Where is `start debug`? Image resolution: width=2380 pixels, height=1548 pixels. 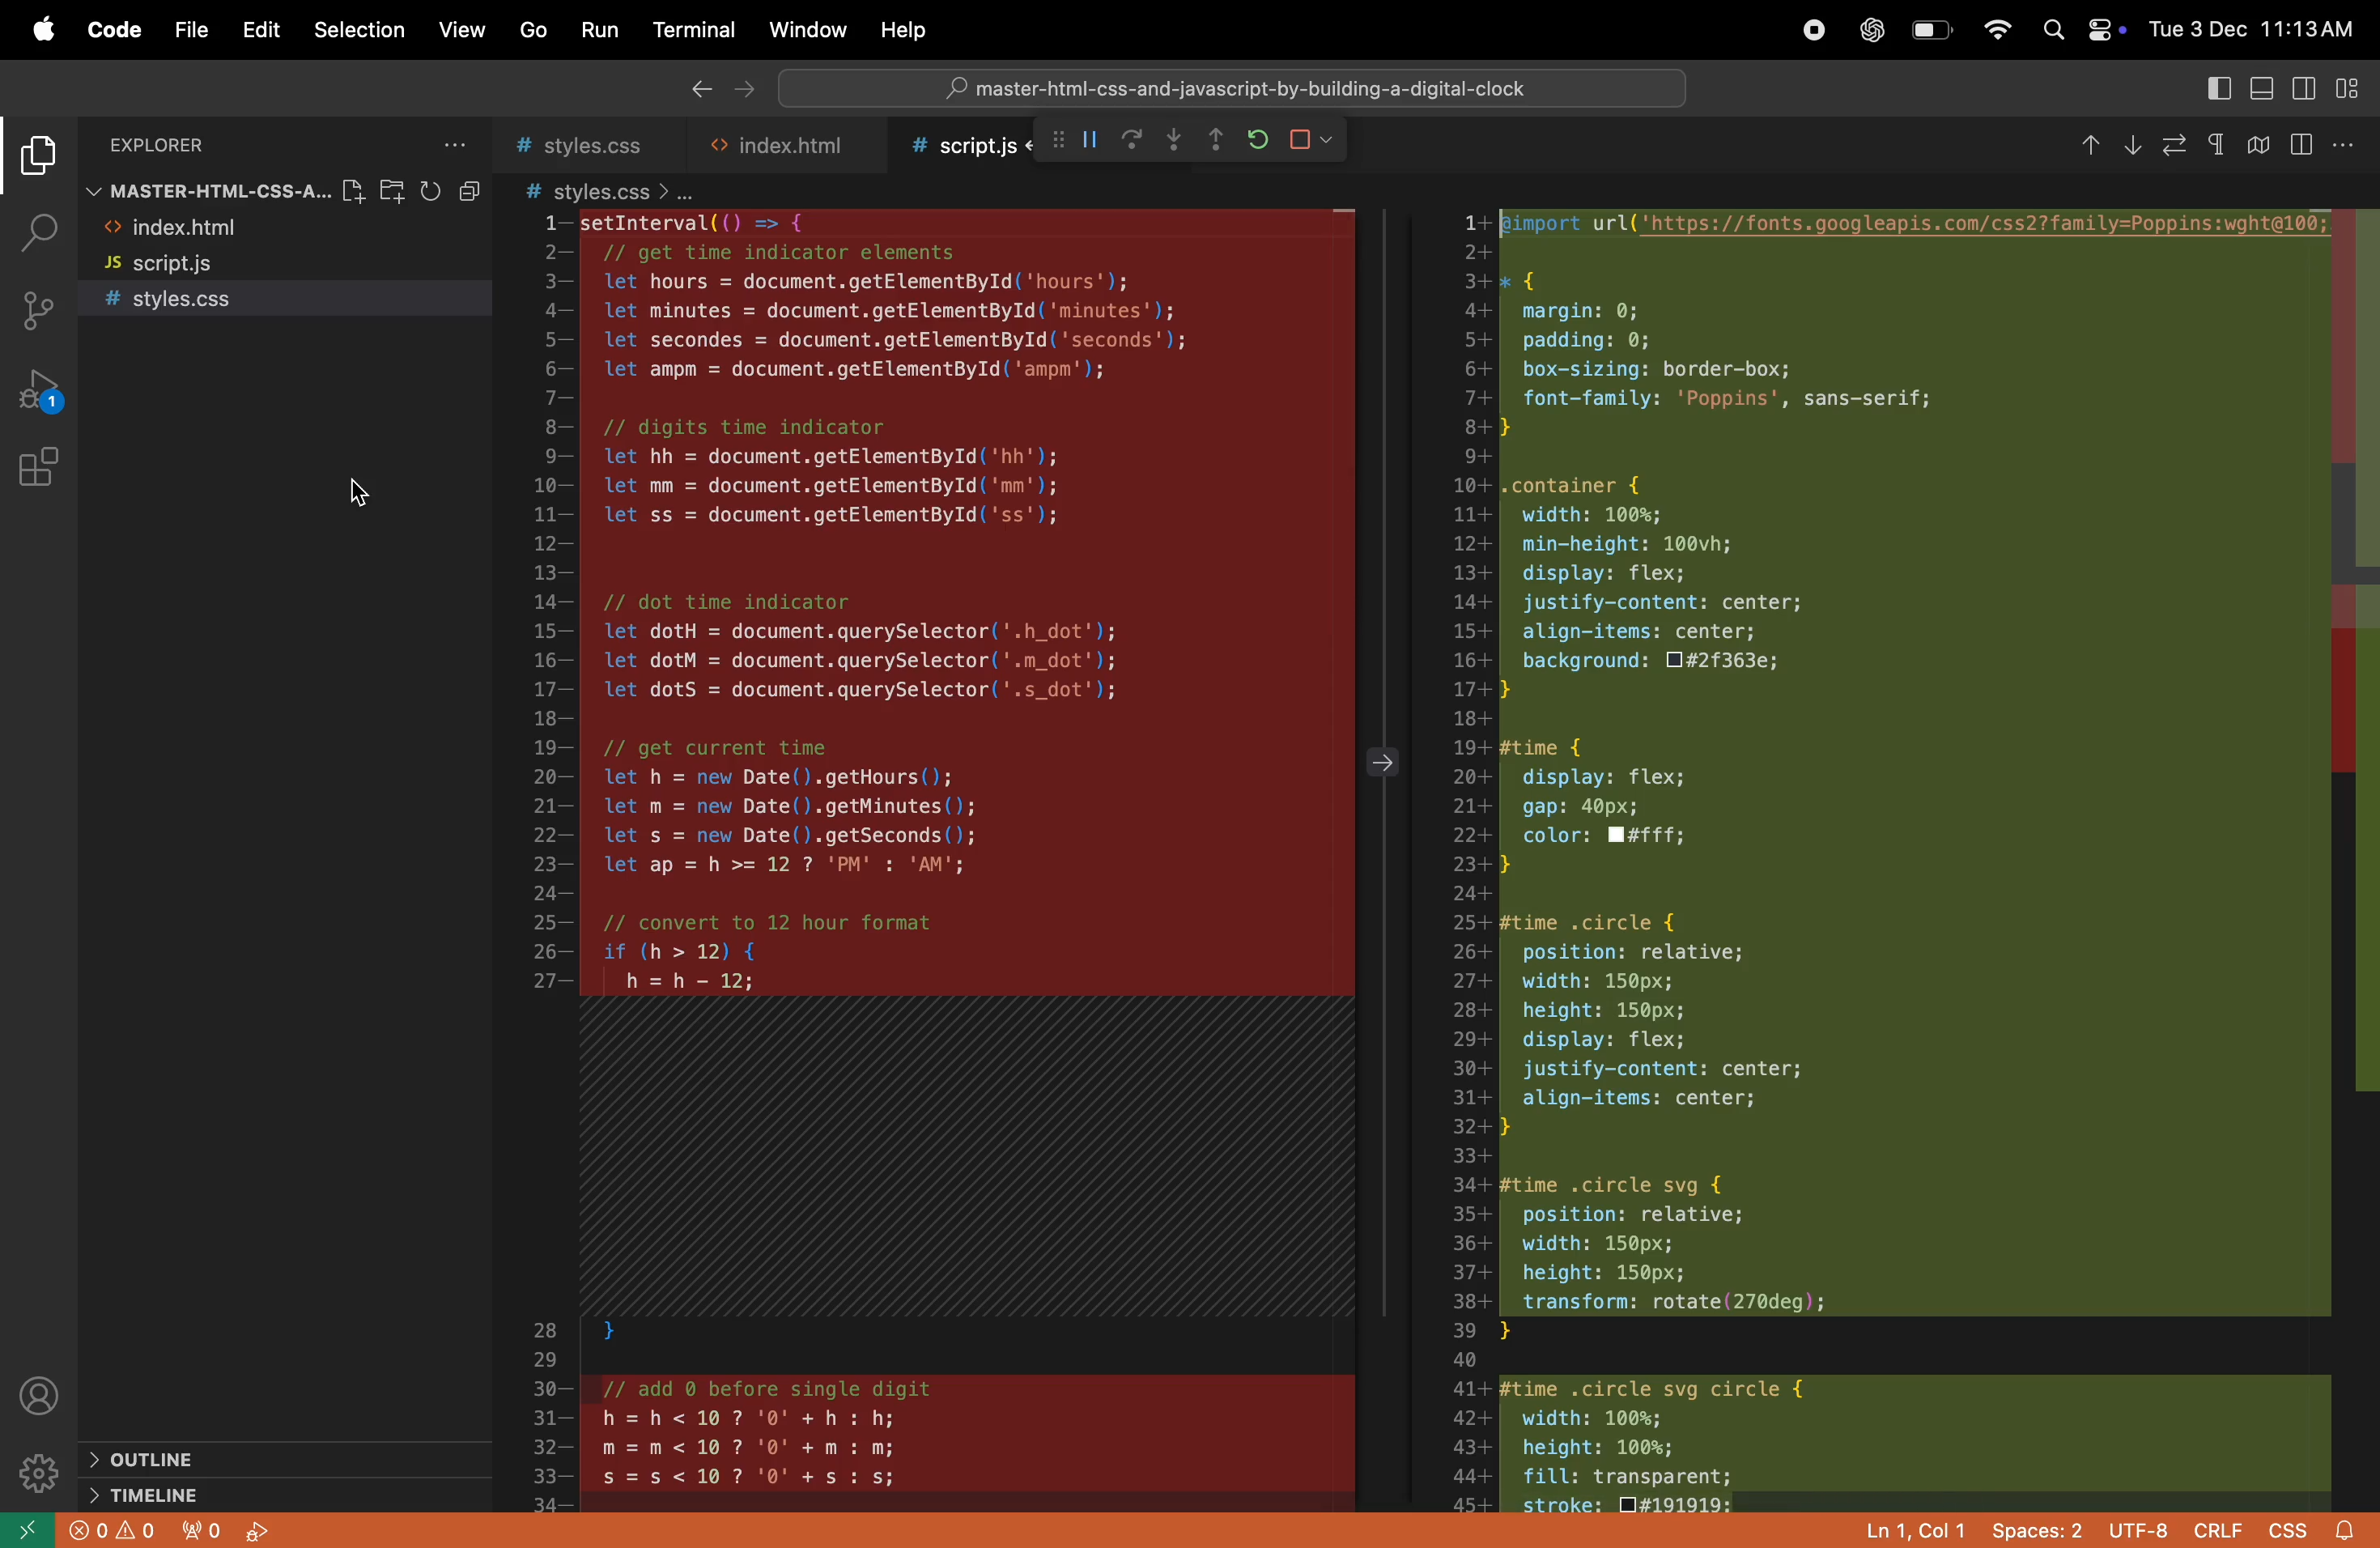 start debug is located at coordinates (261, 1531).